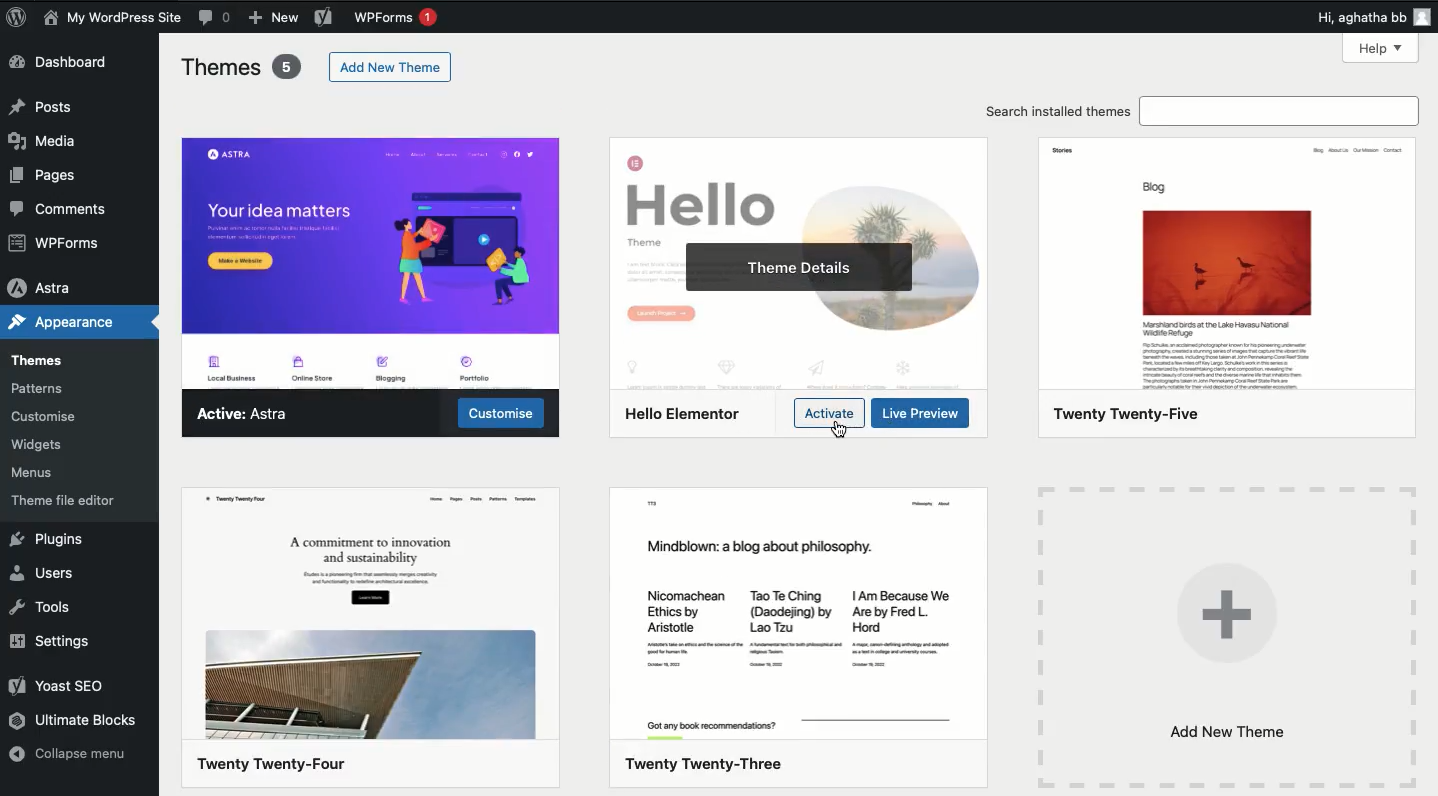  I want to click on Customize , so click(504, 416).